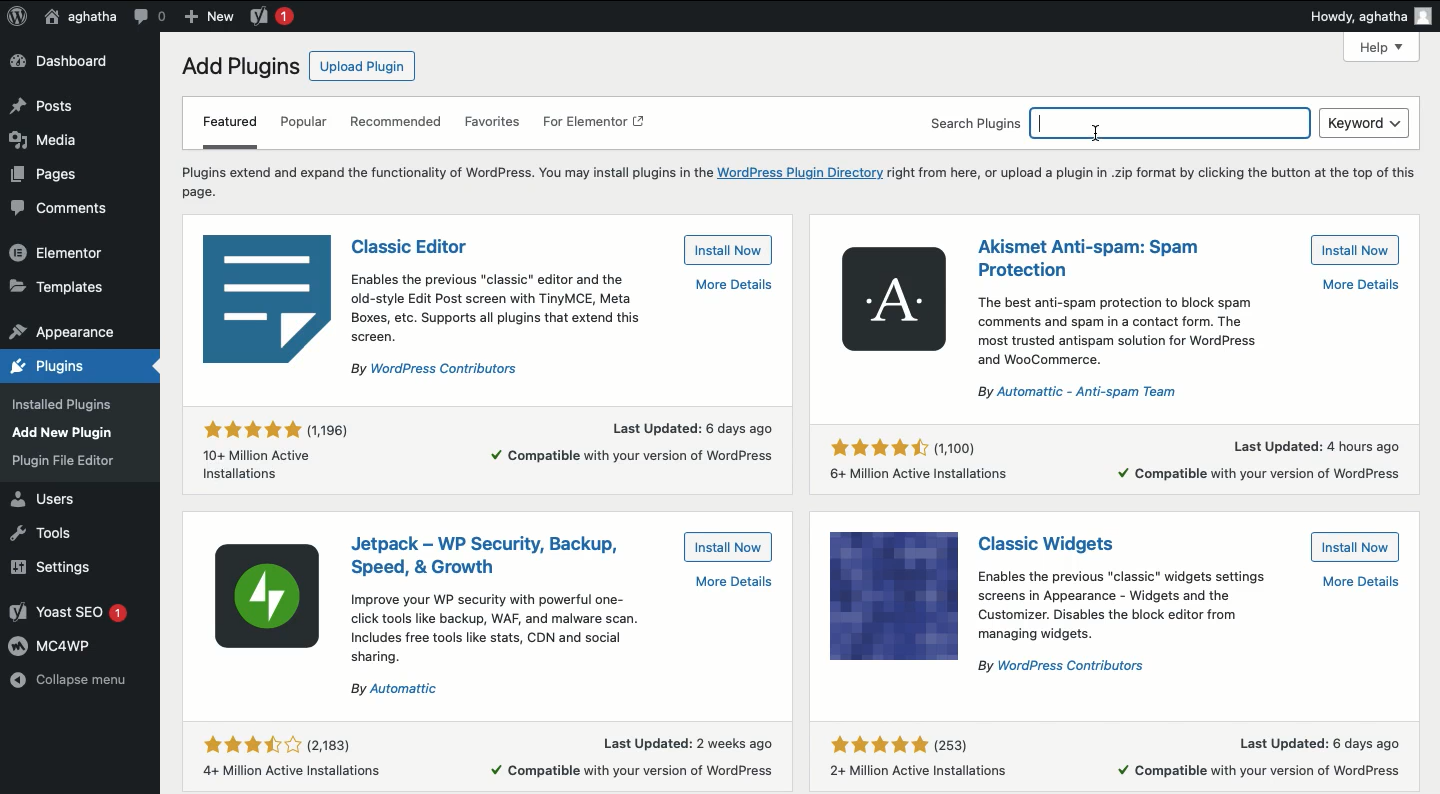 Image resolution: width=1440 pixels, height=794 pixels. Describe the element at coordinates (271, 601) in the screenshot. I see `Icon` at that location.